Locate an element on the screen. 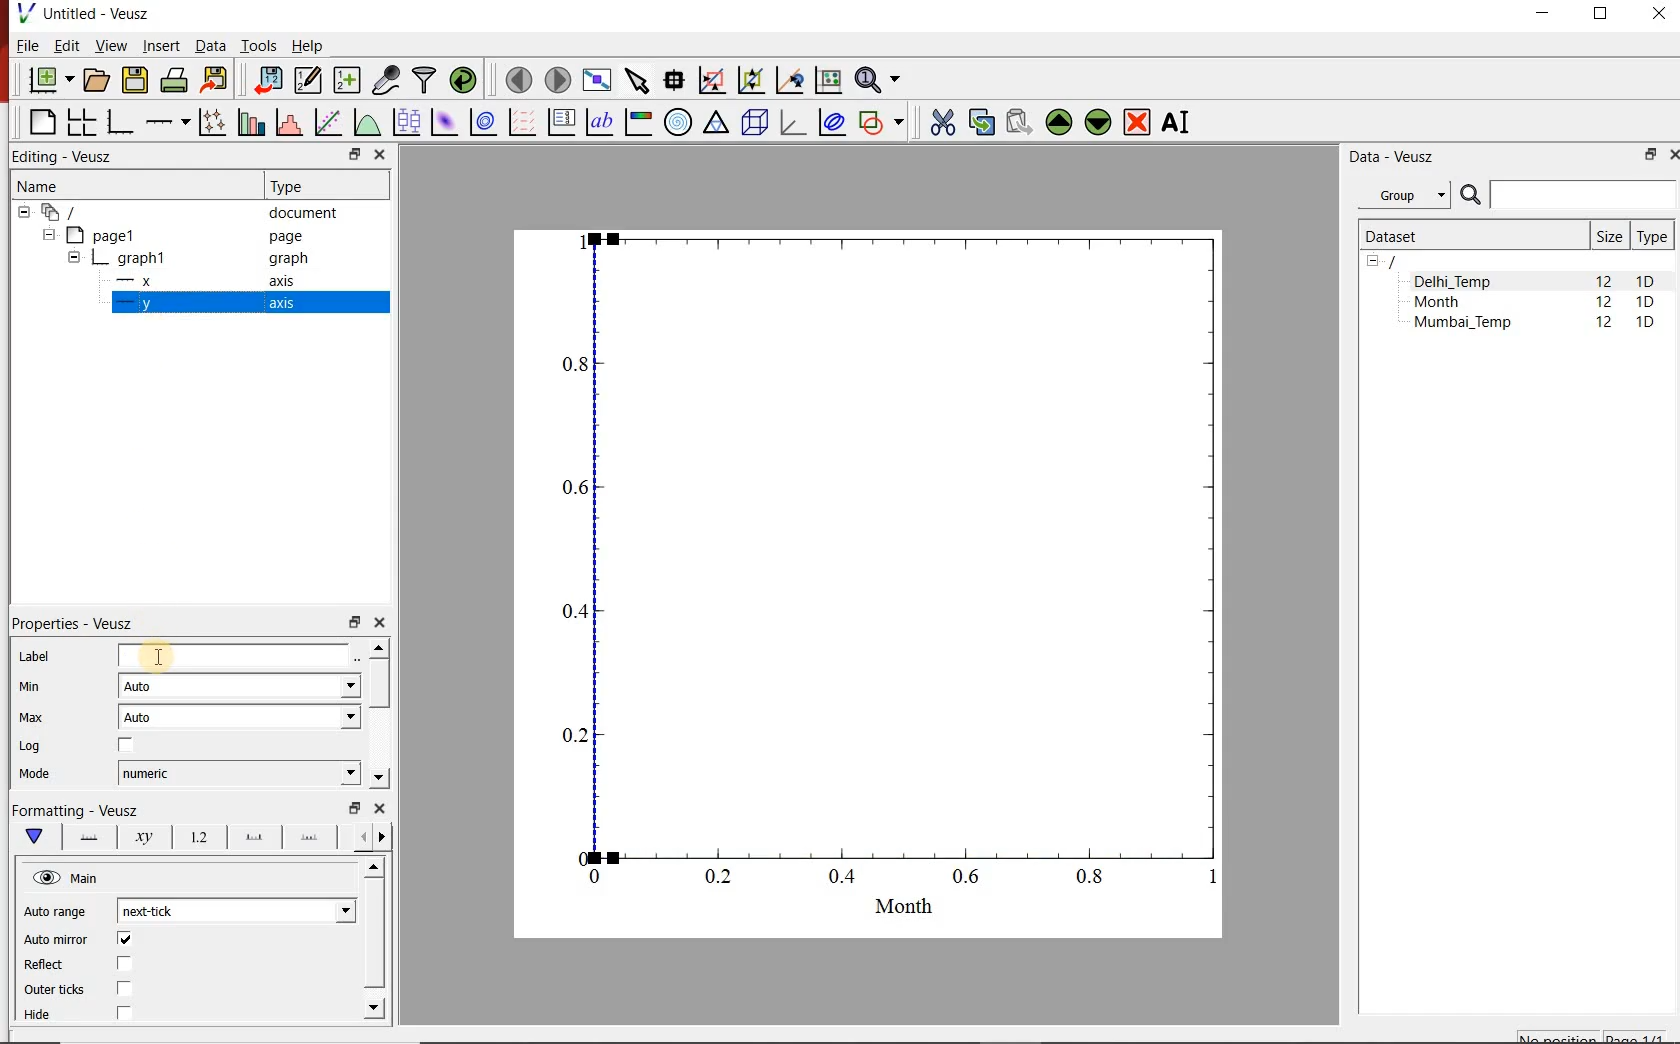 The width and height of the screenshot is (1680, 1044). image color bar is located at coordinates (638, 122).